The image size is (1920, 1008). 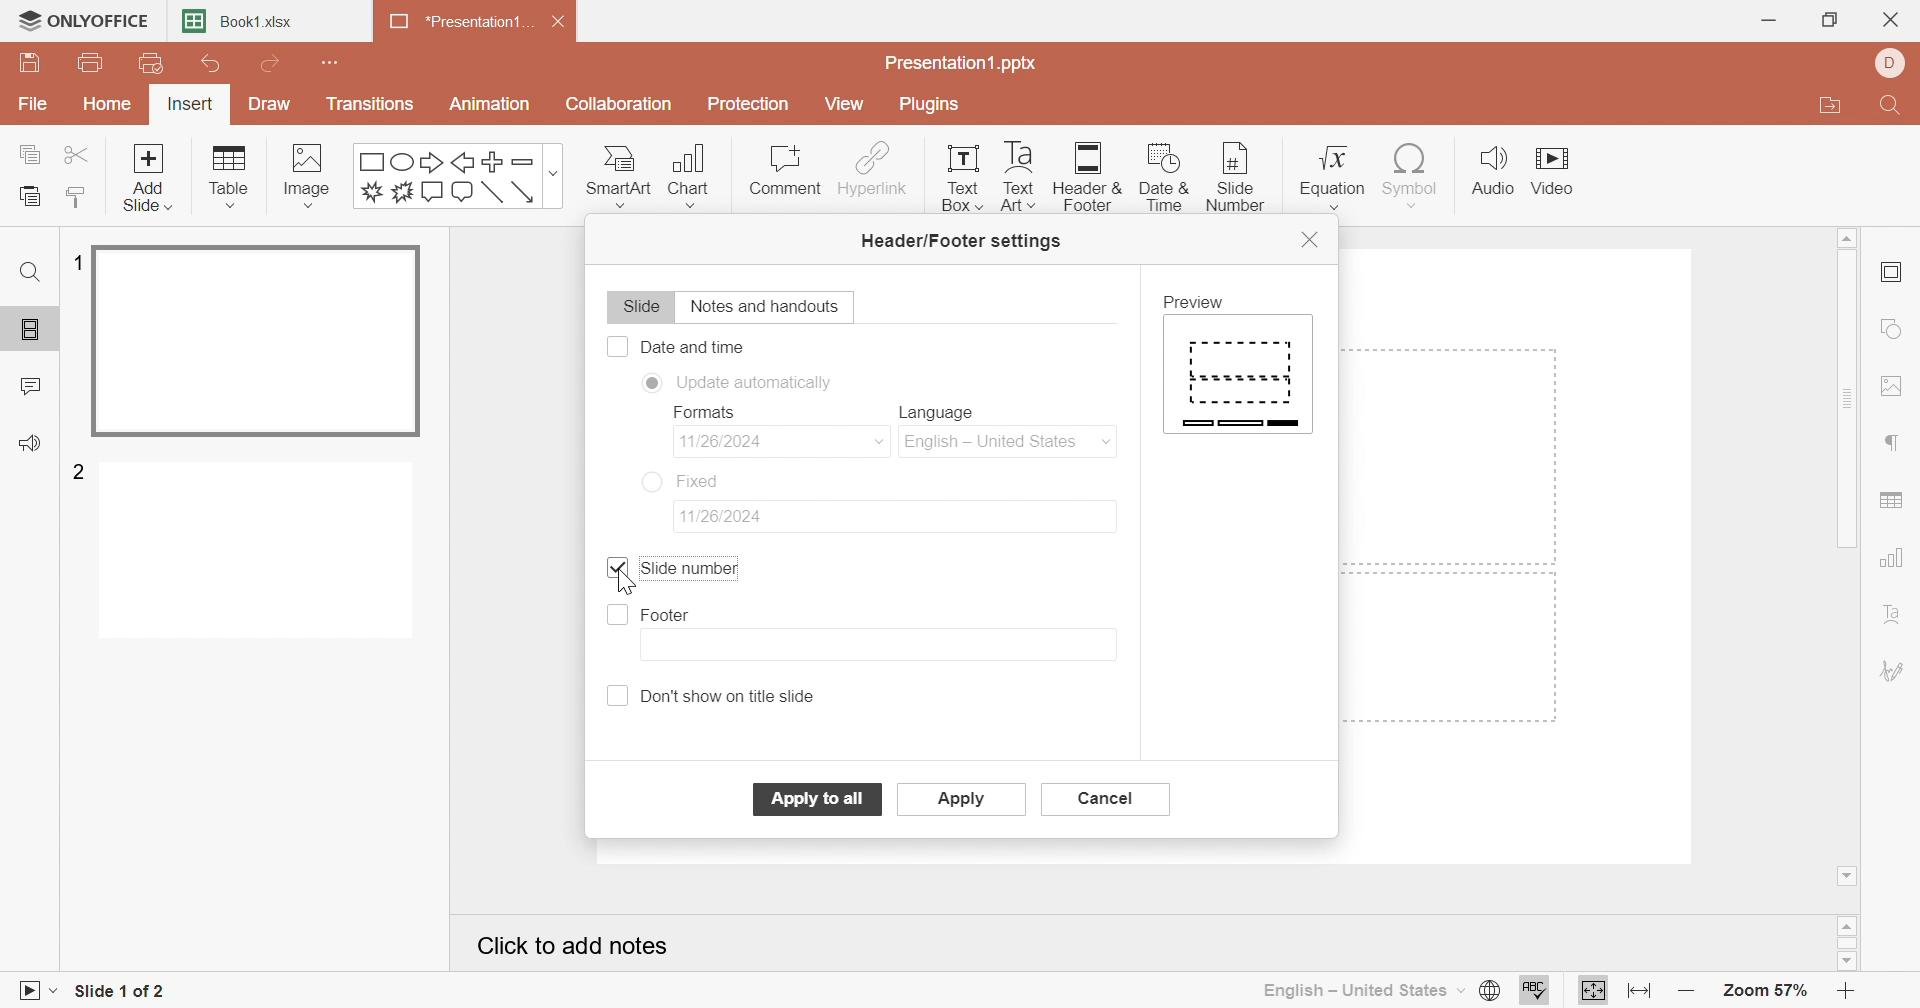 What do you see at coordinates (34, 330) in the screenshot?
I see `Slides` at bounding box center [34, 330].